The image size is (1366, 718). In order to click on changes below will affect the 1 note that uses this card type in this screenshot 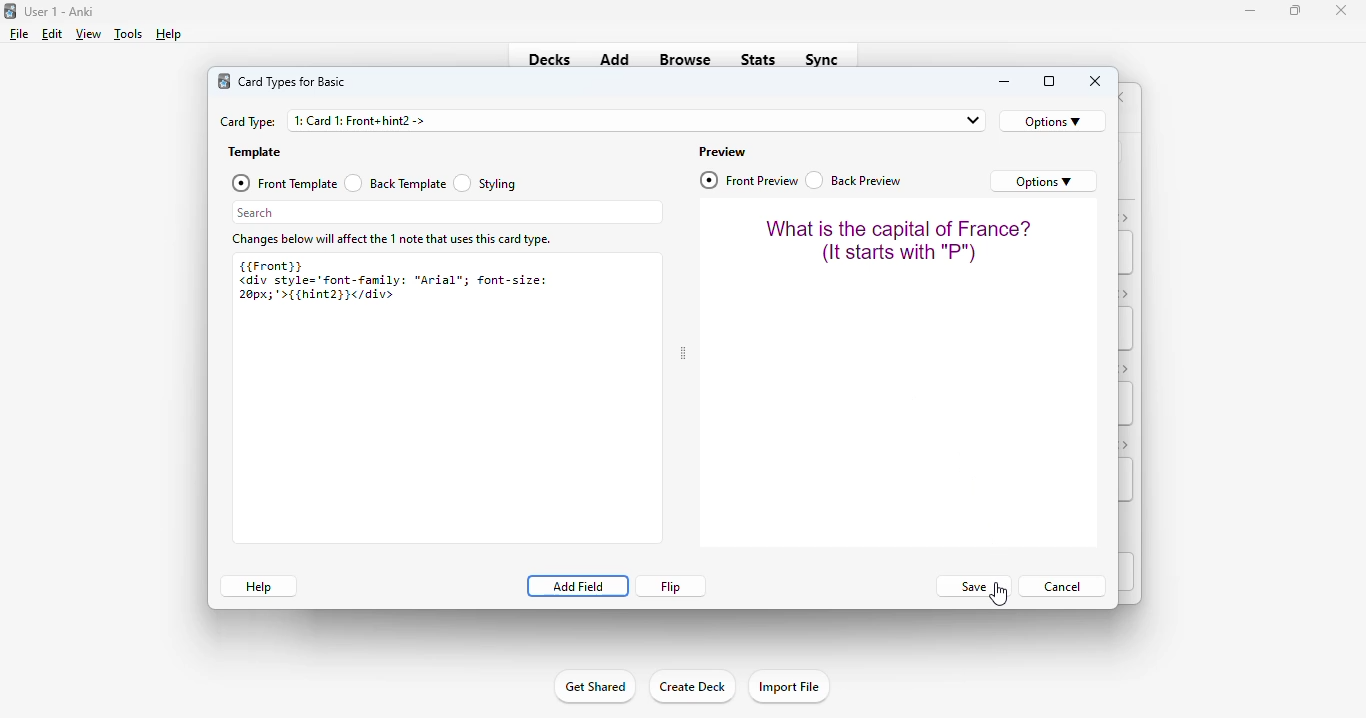, I will do `click(393, 240)`.